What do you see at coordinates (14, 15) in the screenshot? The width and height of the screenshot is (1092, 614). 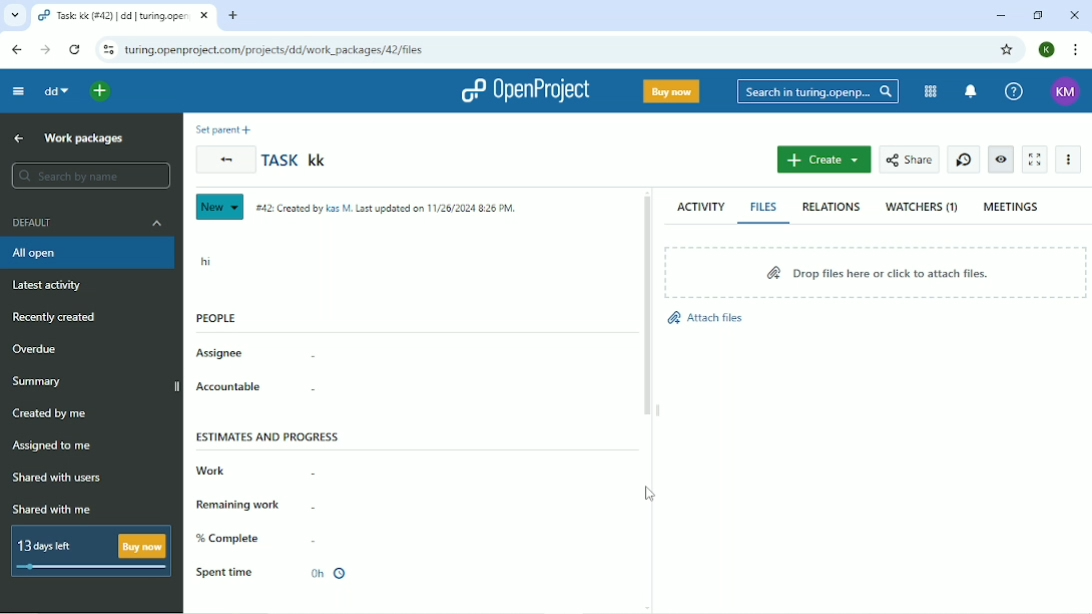 I see `Search tabs` at bounding box center [14, 15].